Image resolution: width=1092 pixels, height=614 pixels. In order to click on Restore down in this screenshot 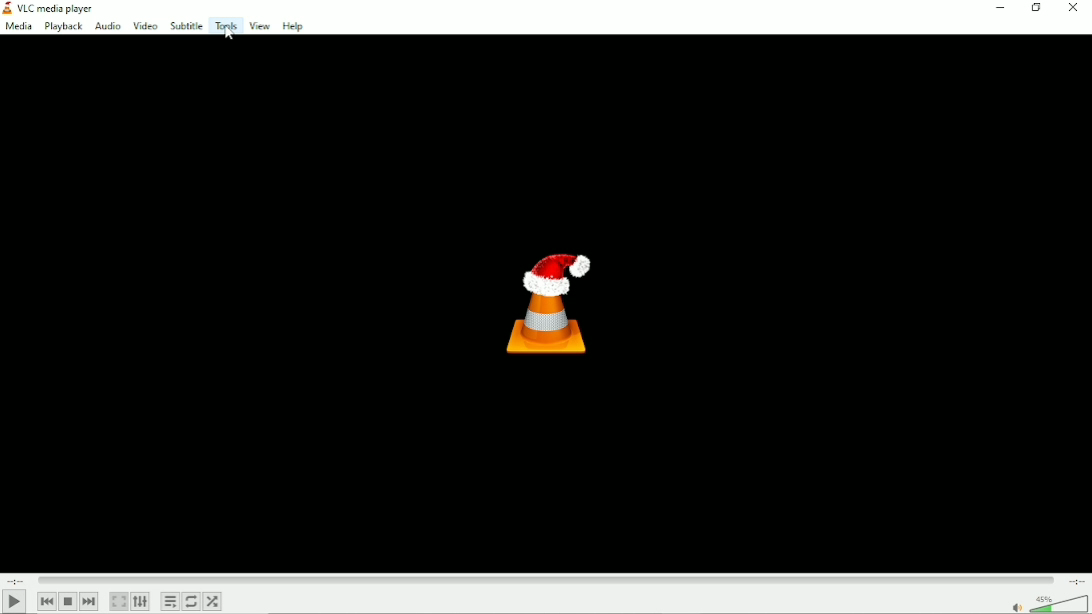, I will do `click(1035, 8)`.